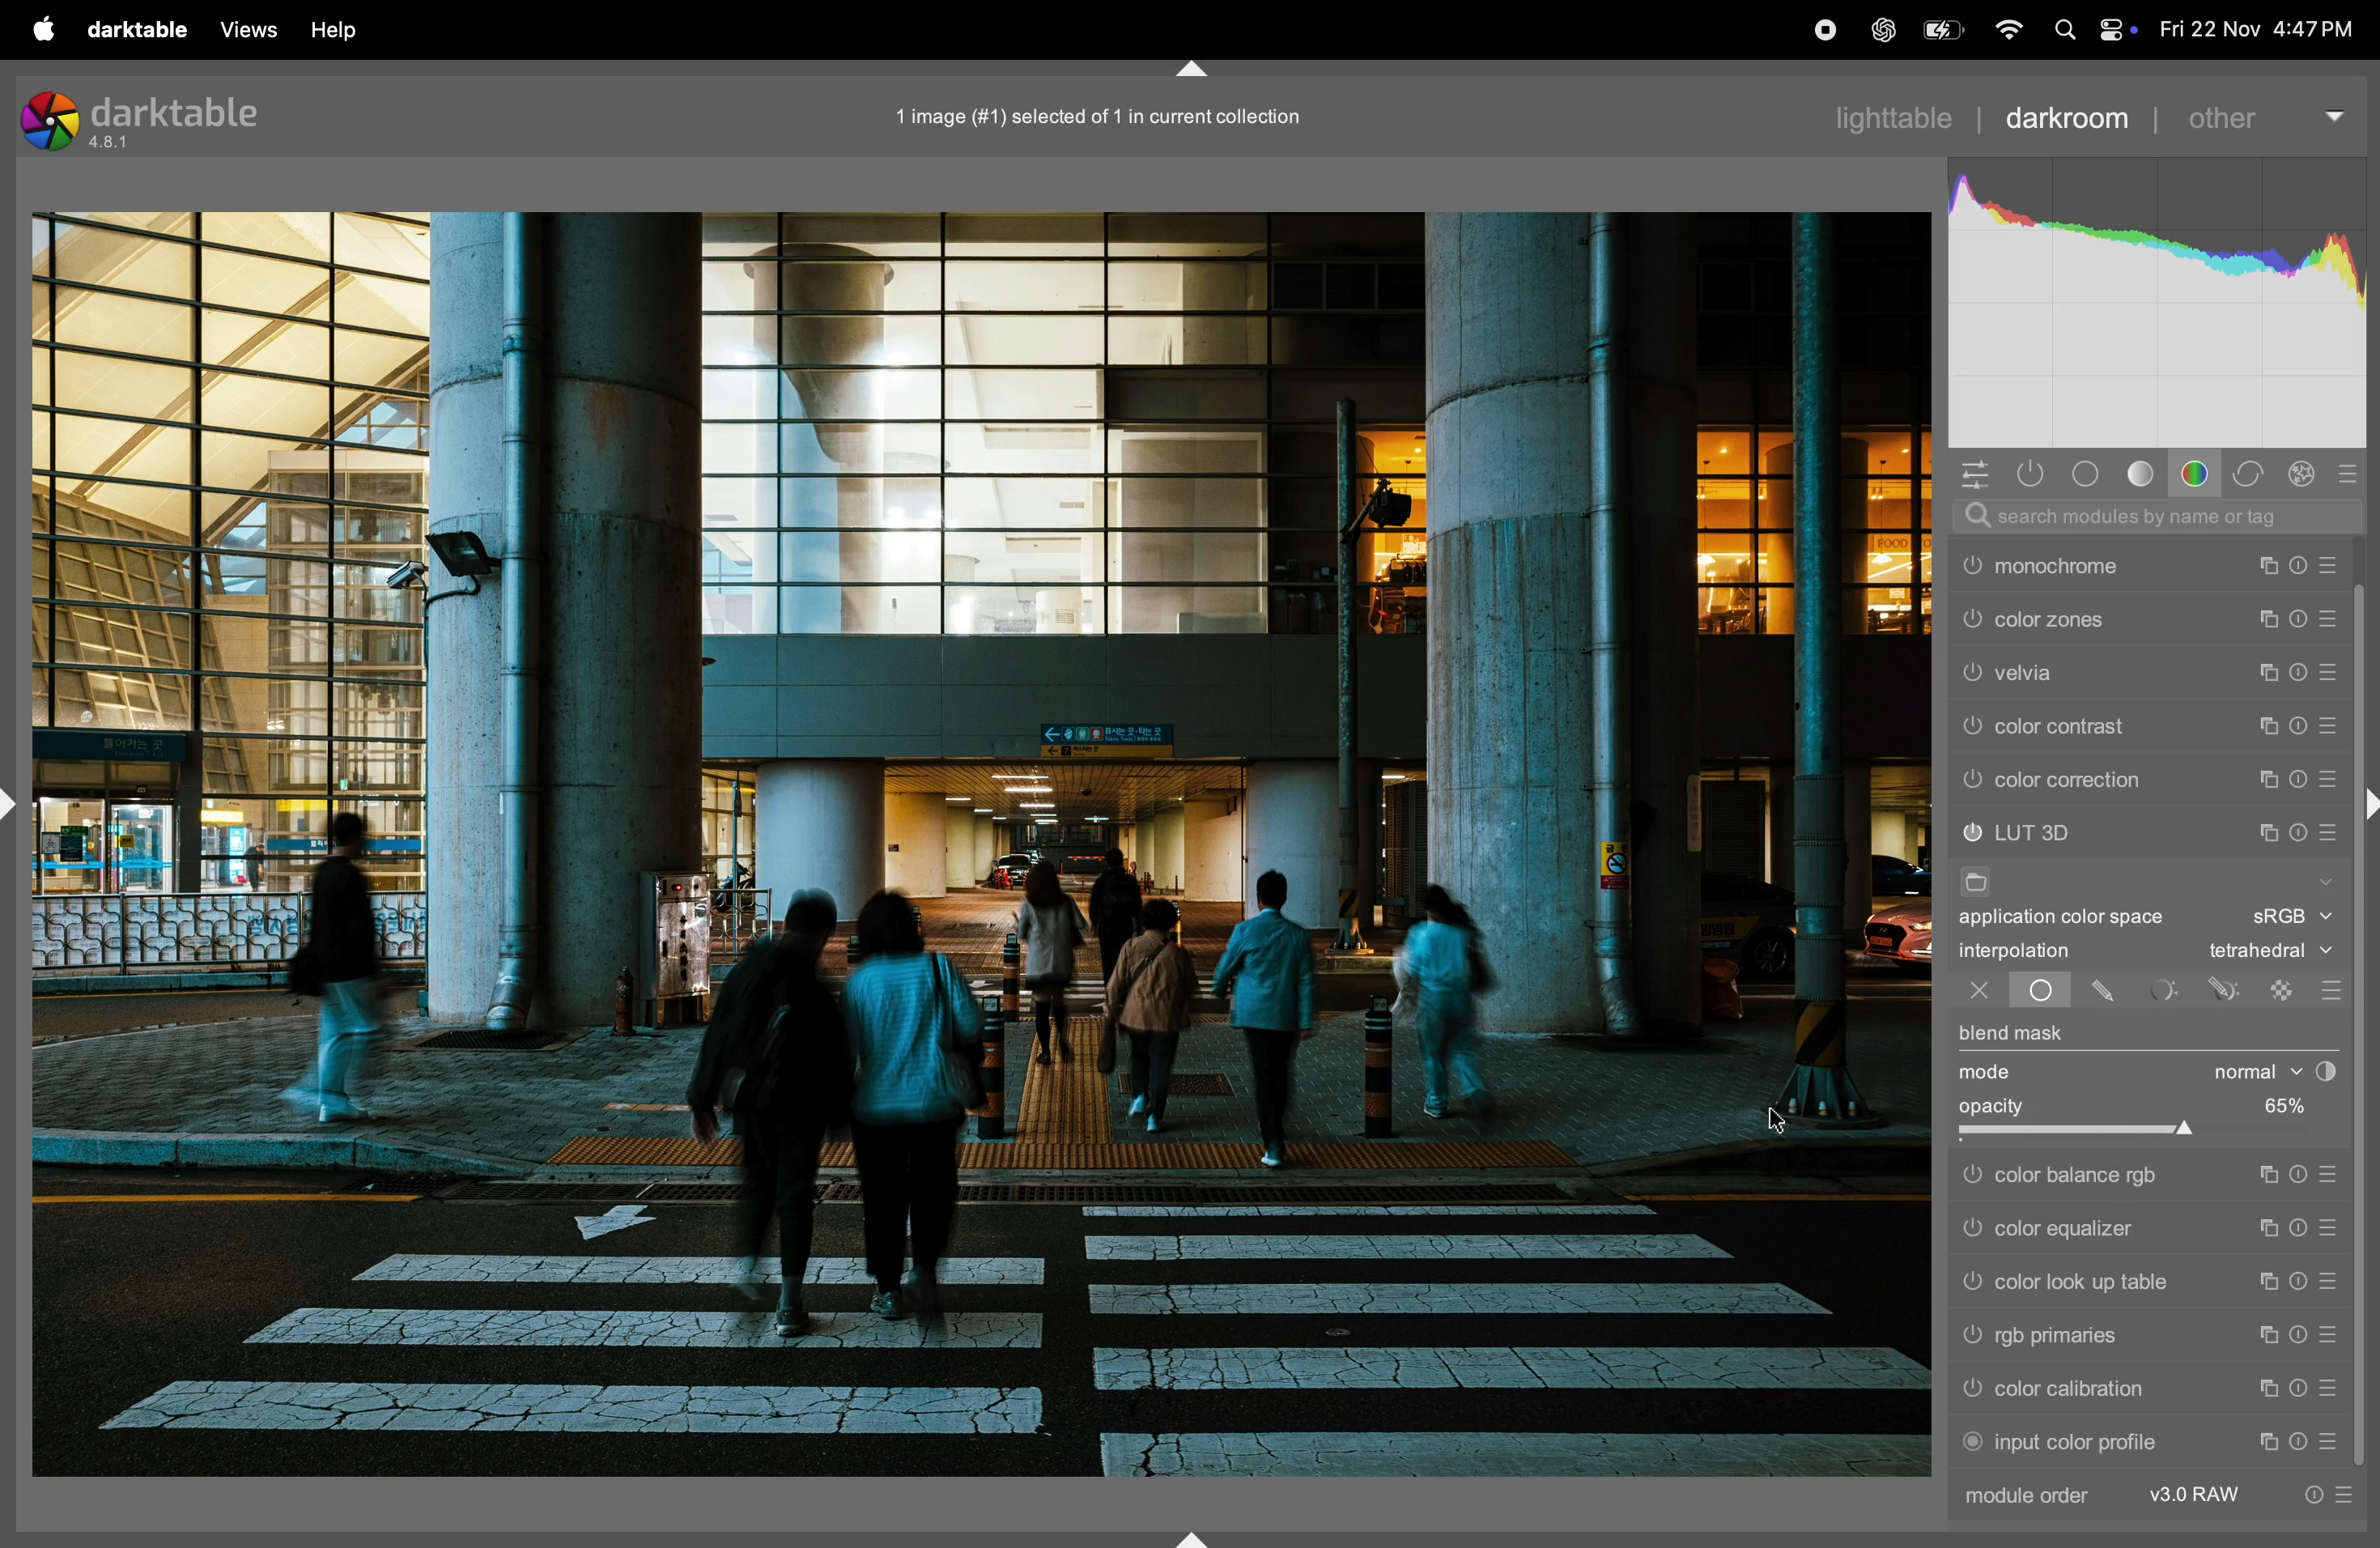  Describe the element at coordinates (2305, 474) in the screenshot. I see `effect` at that location.